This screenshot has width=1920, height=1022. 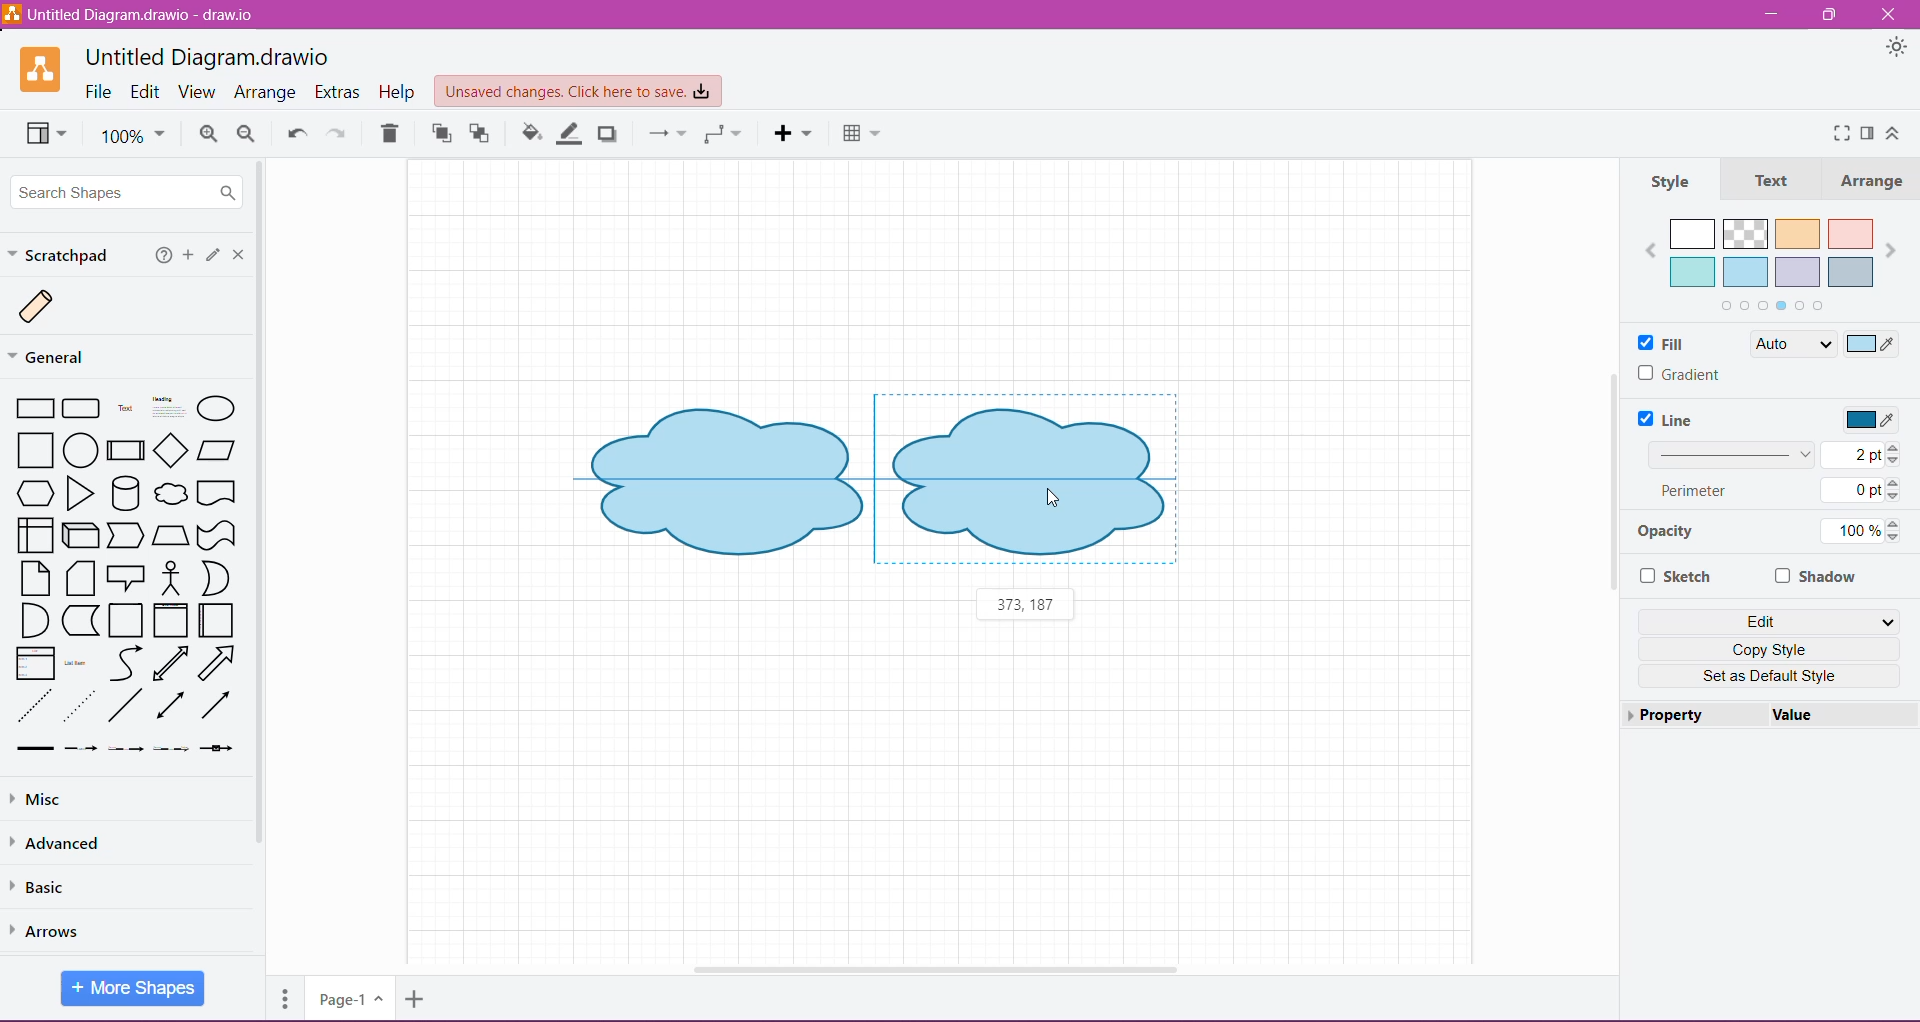 I want to click on Pages, so click(x=285, y=998).